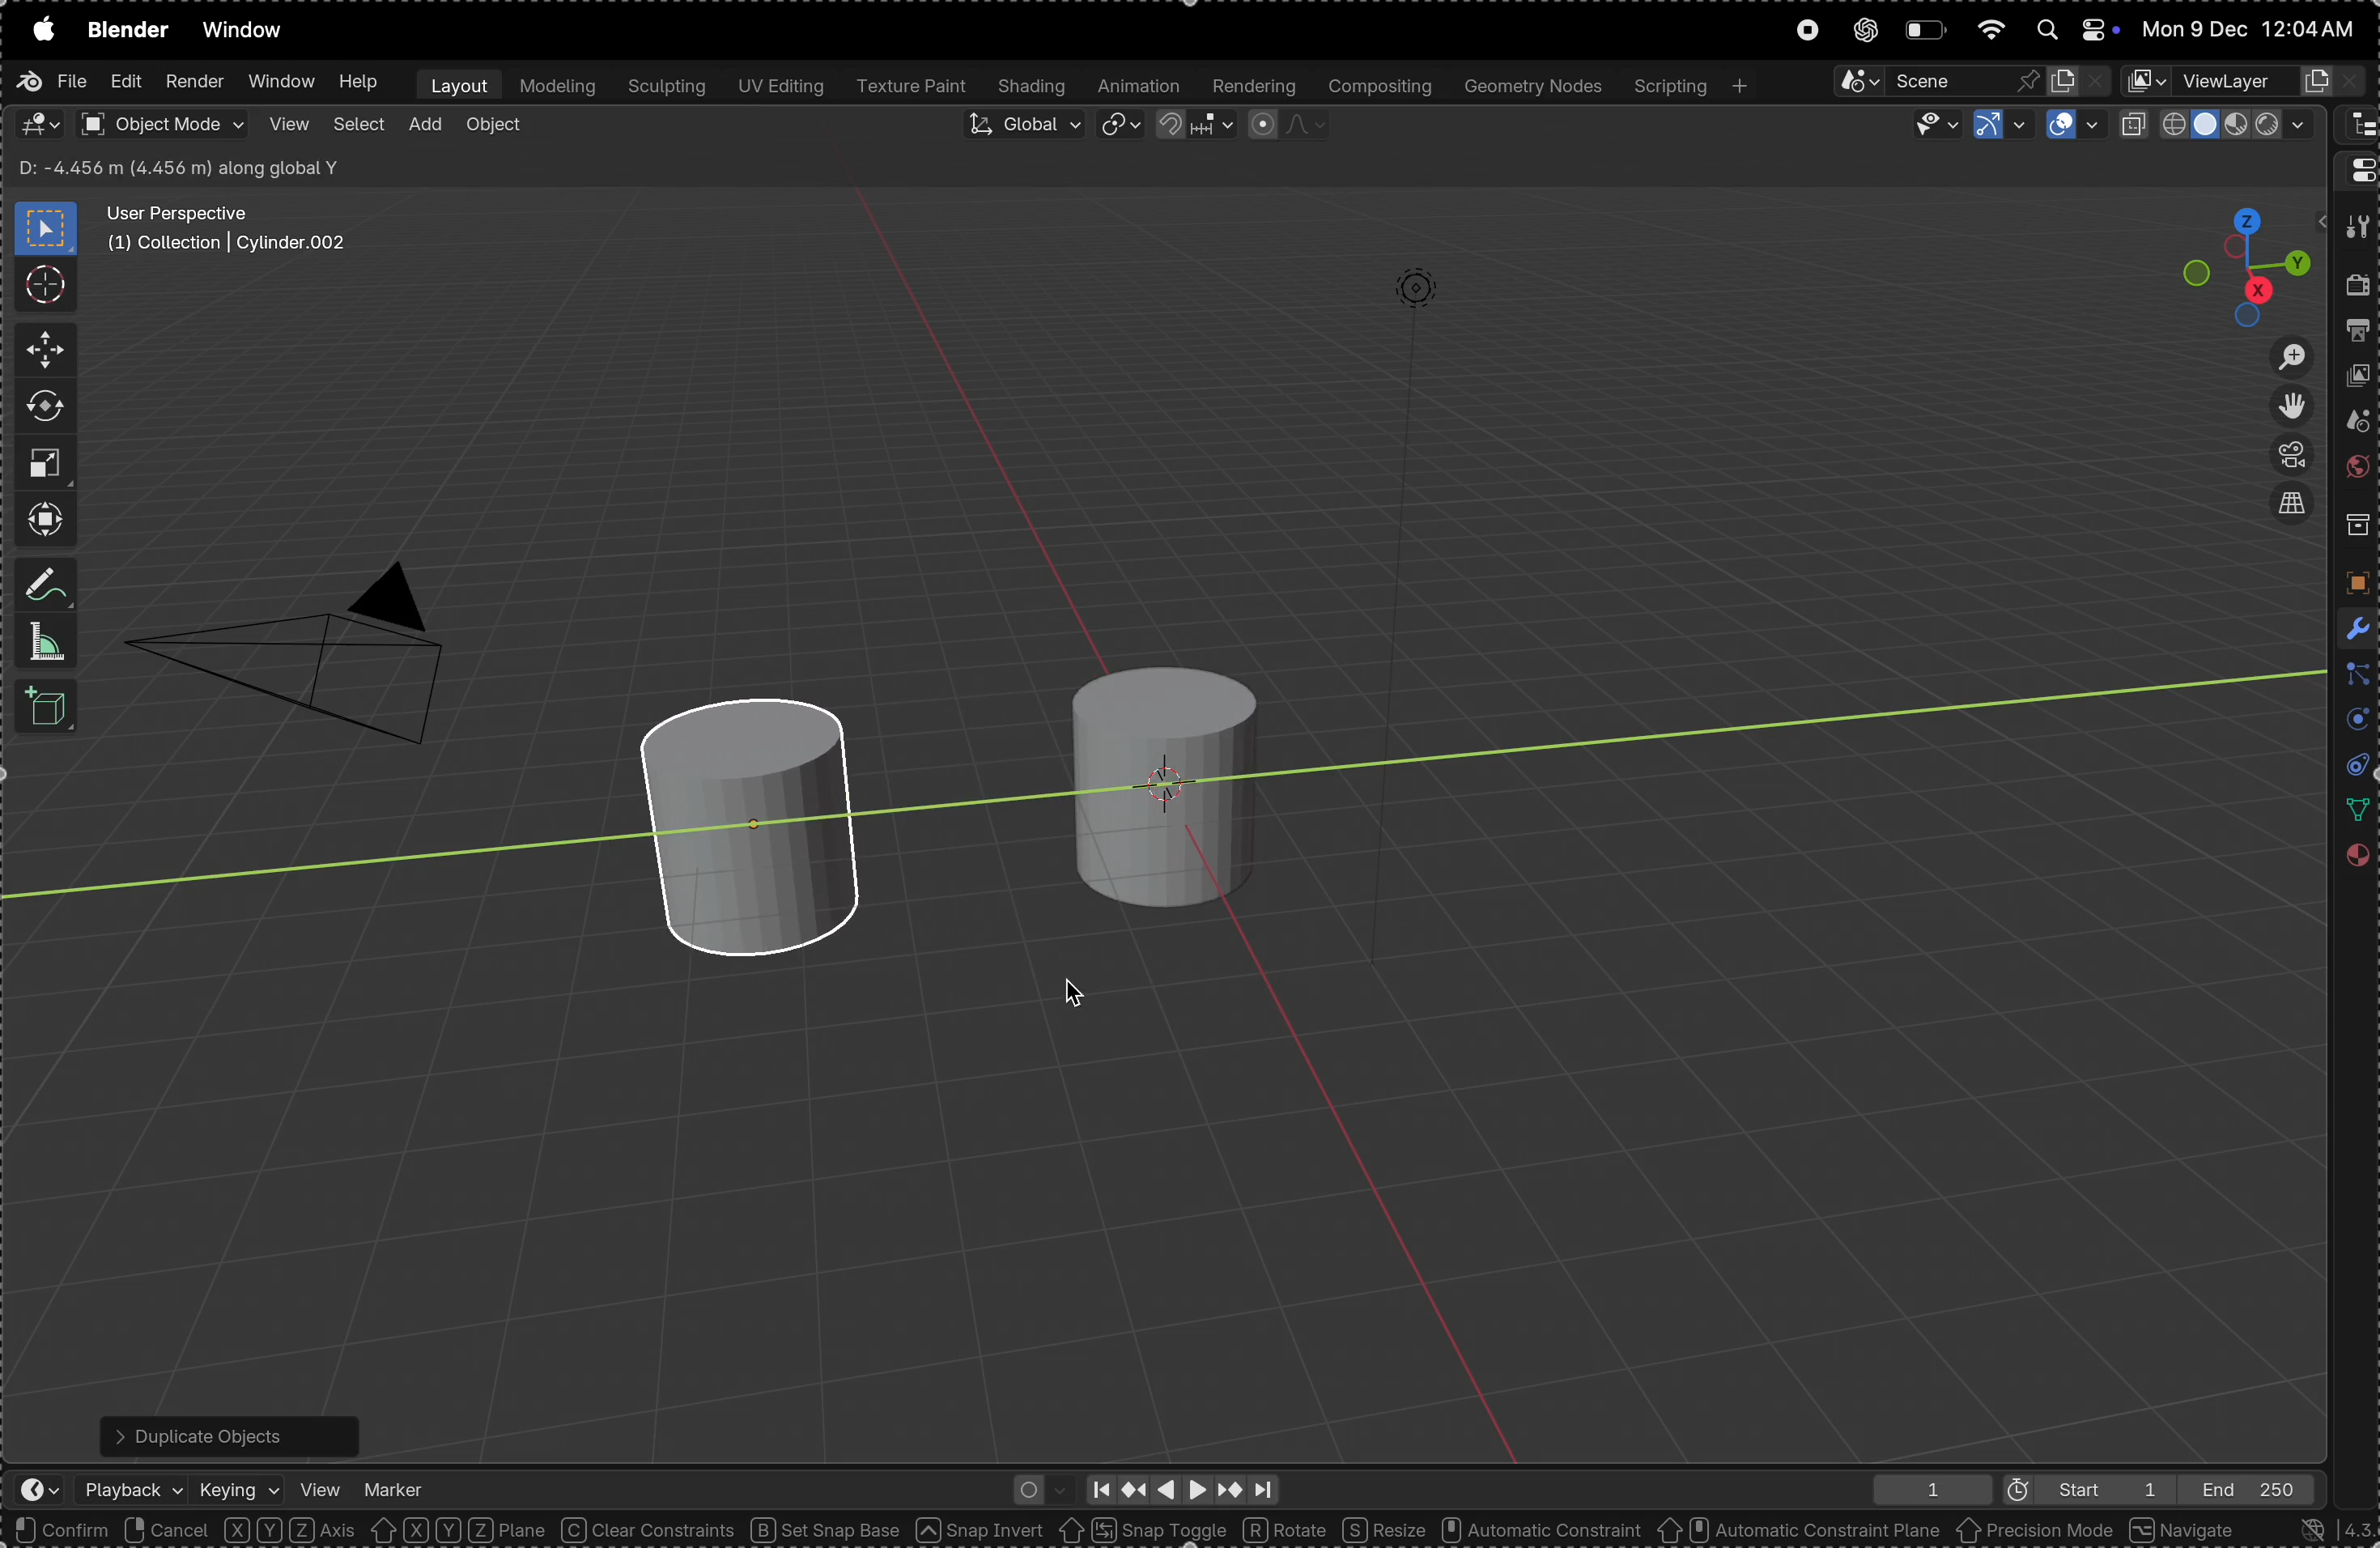  Describe the element at coordinates (2077, 1488) in the screenshot. I see `start 1` at that location.